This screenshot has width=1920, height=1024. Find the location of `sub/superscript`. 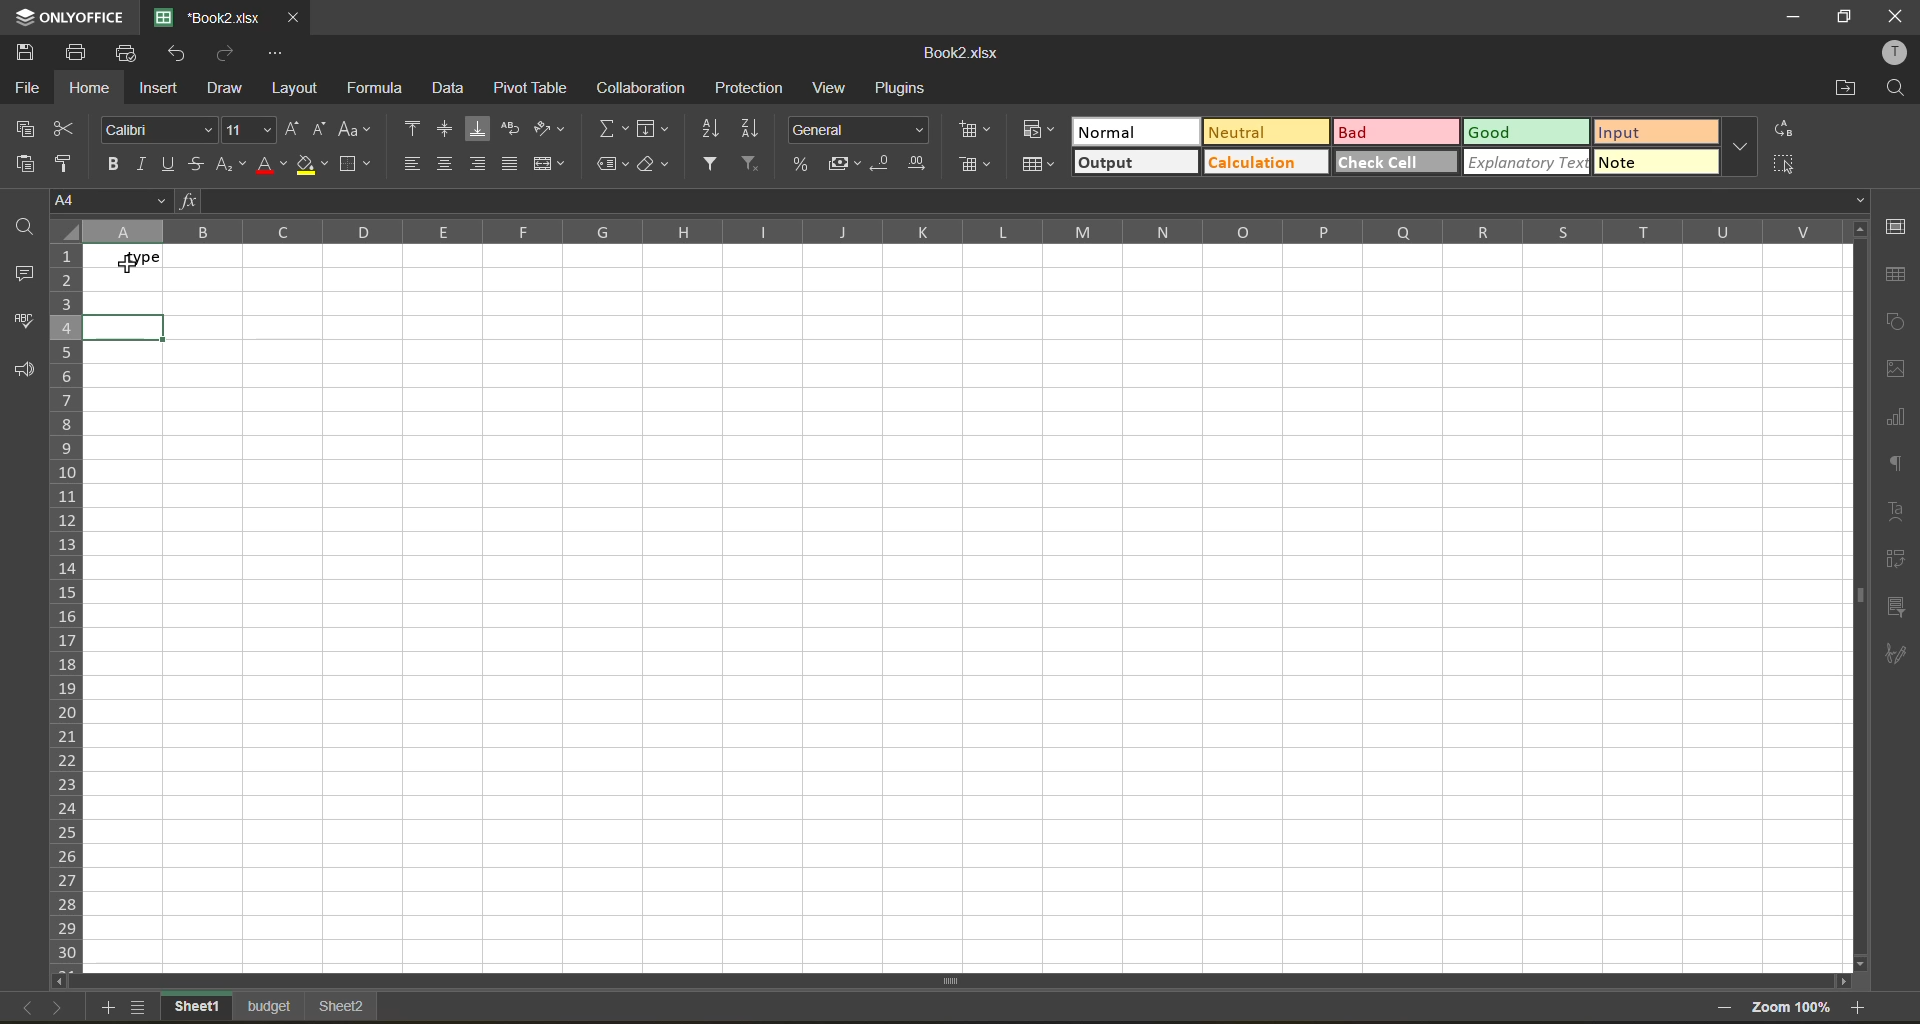

sub/superscript is located at coordinates (228, 164).